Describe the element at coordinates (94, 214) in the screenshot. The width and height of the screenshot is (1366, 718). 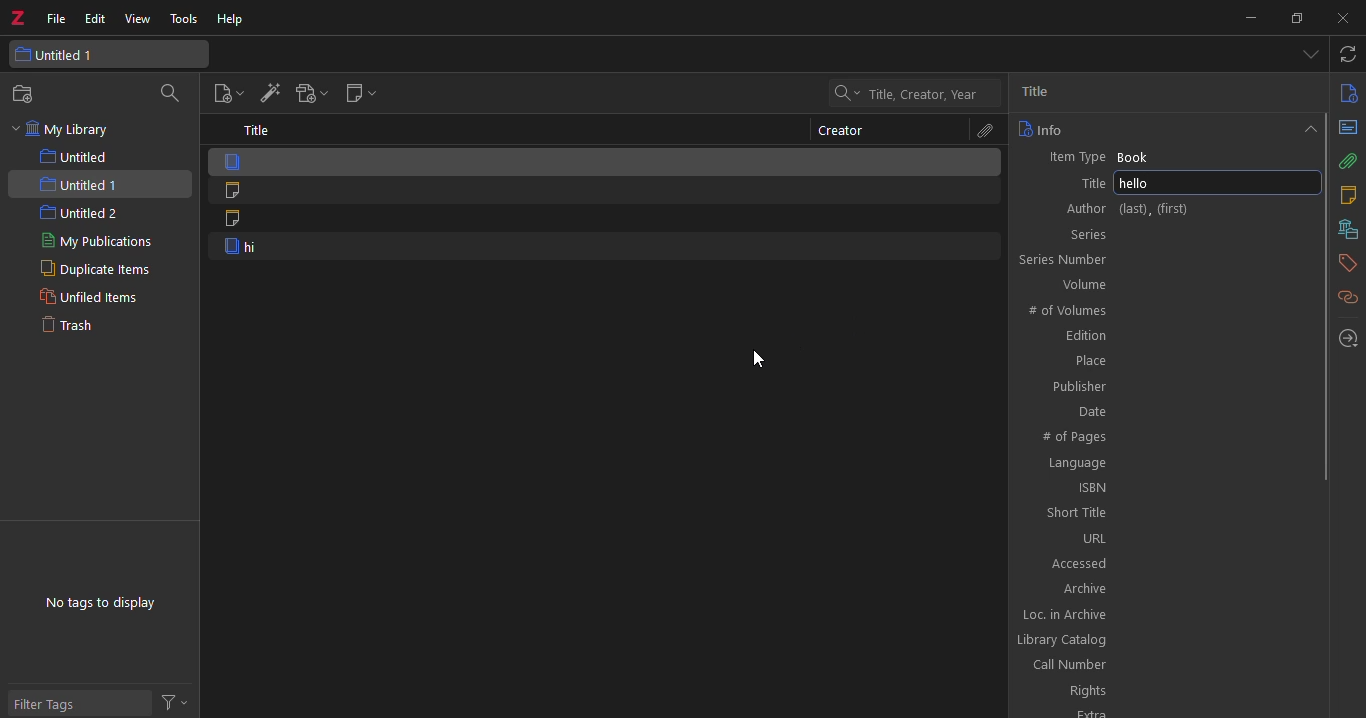
I see `untitled 2` at that location.